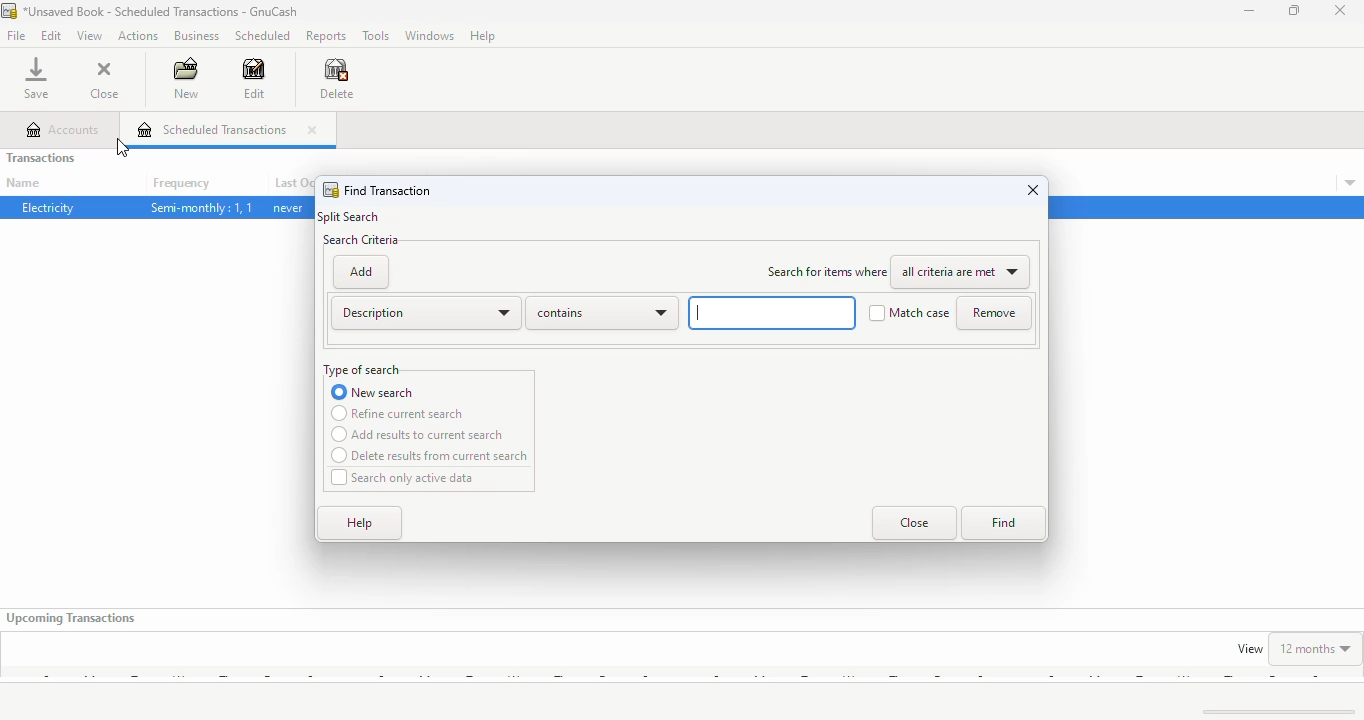 The width and height of the screenshot is (1364, 720). I want to click on search only active data, so click(404, 478).